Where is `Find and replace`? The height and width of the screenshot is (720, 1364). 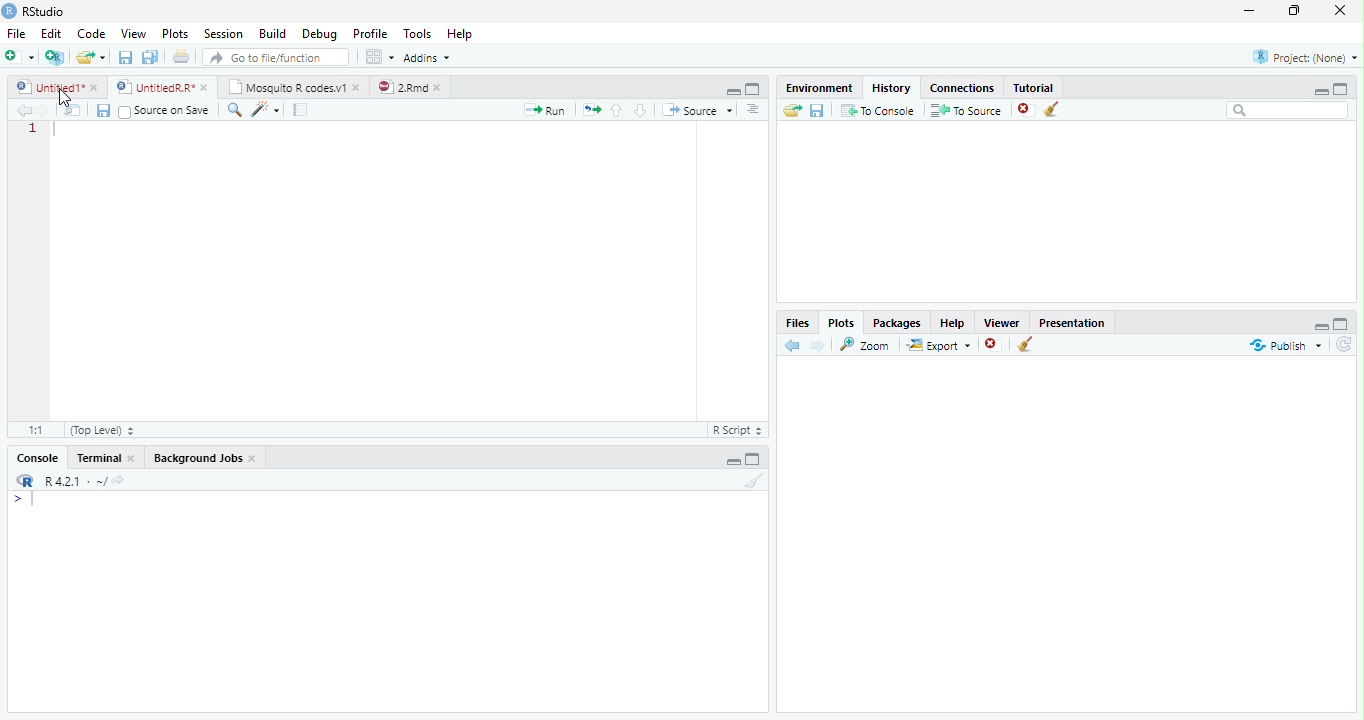
Find and replace is located at coordinates (235, 110).